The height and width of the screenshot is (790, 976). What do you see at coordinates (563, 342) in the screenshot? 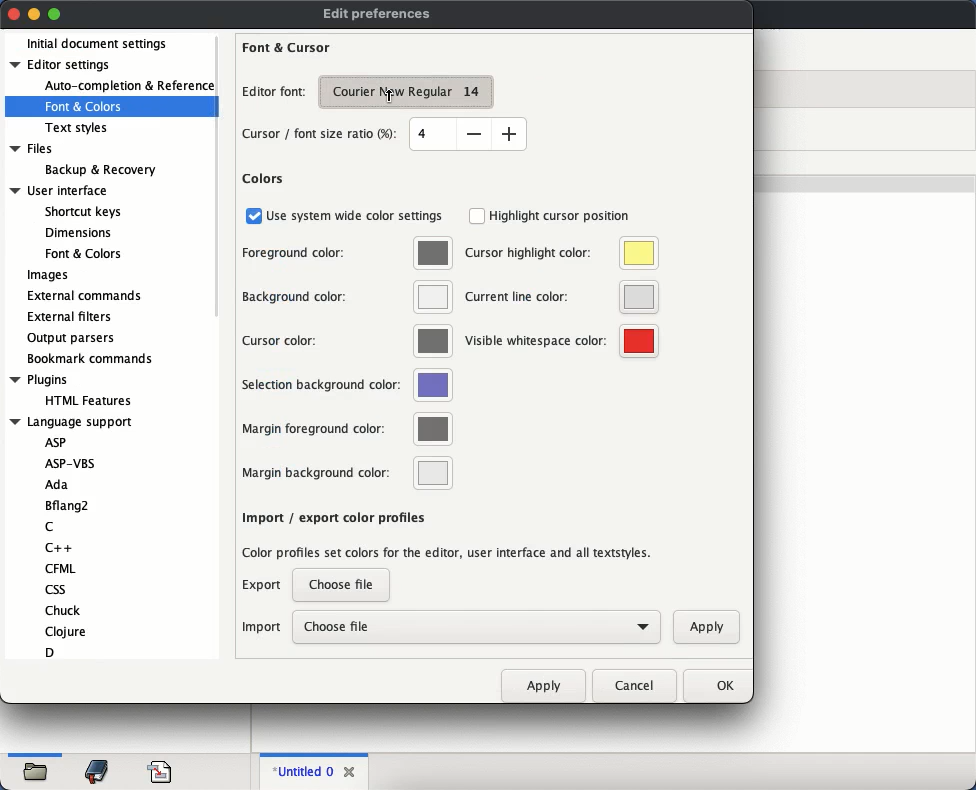
I see `visible whitespace color` at bounding box center [563, 342].